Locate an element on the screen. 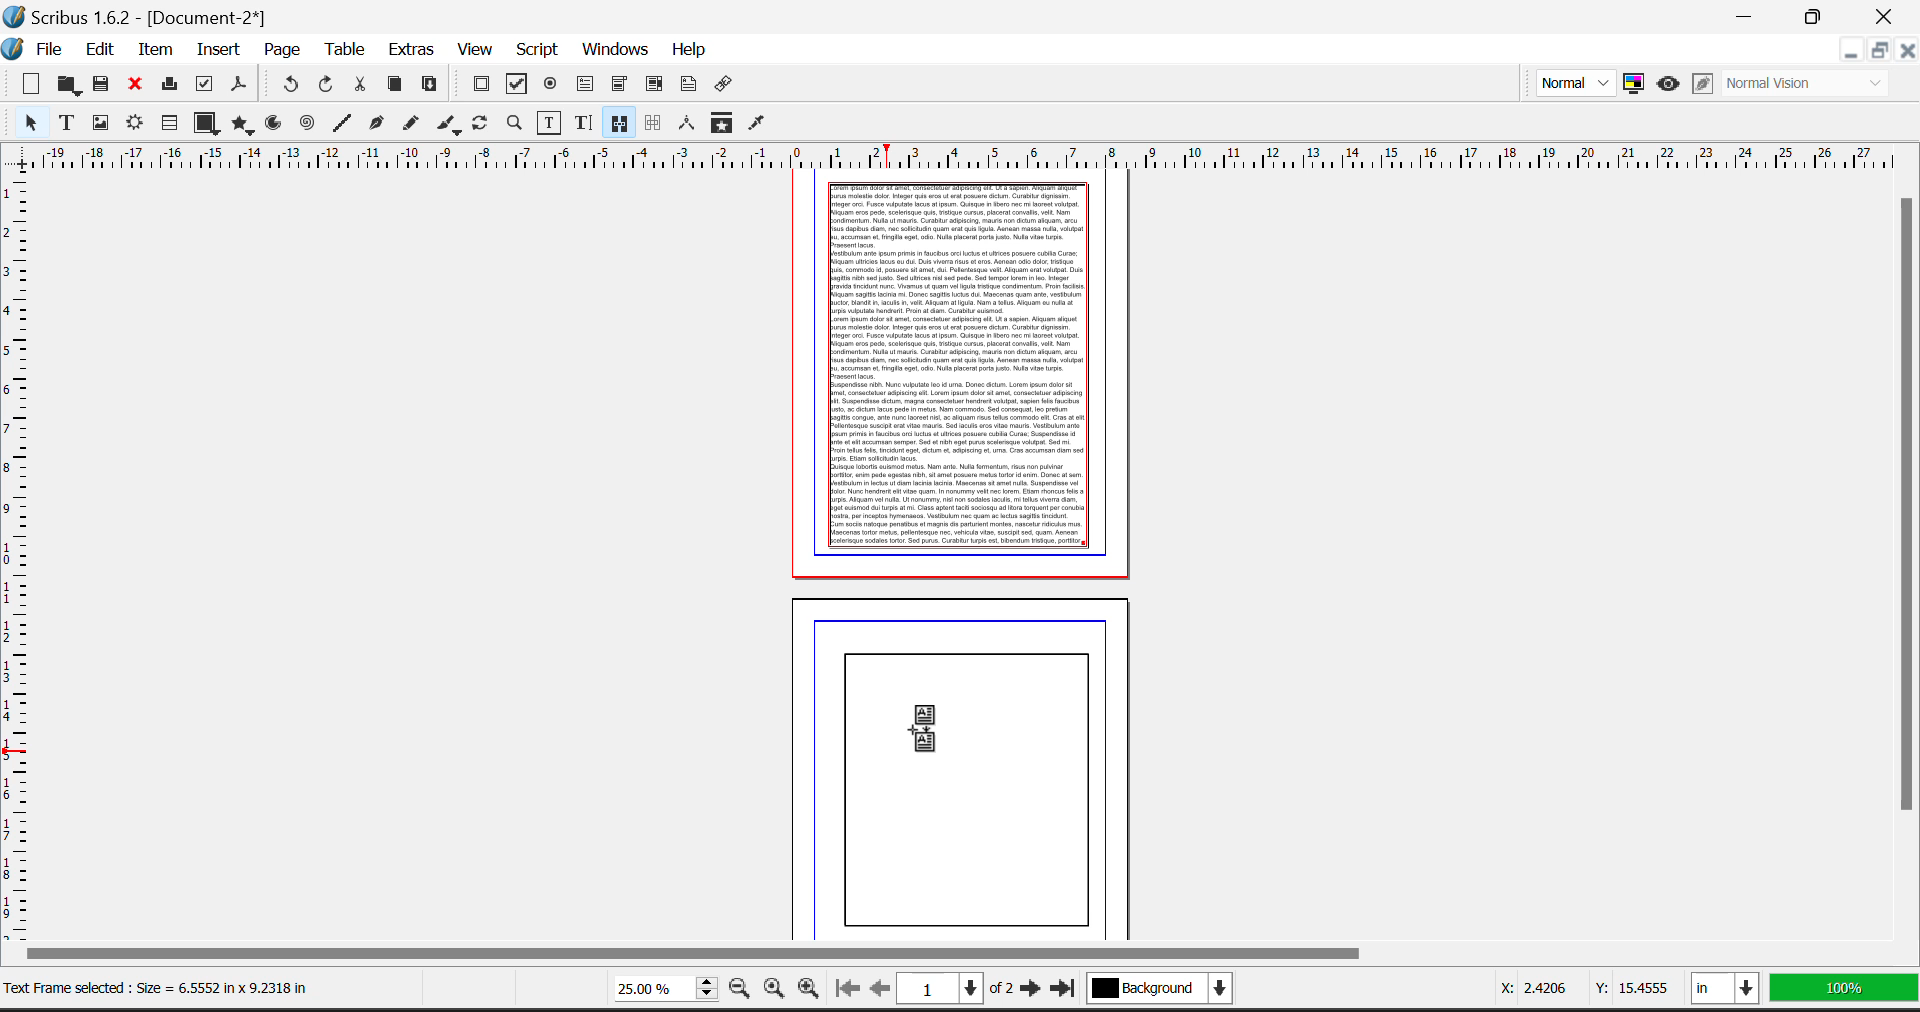 This screenshot has height=1012, width=1920. Text Frame Selected : Size = 6.5552 in x 9.2318 in is located at coordinates (159, 988).